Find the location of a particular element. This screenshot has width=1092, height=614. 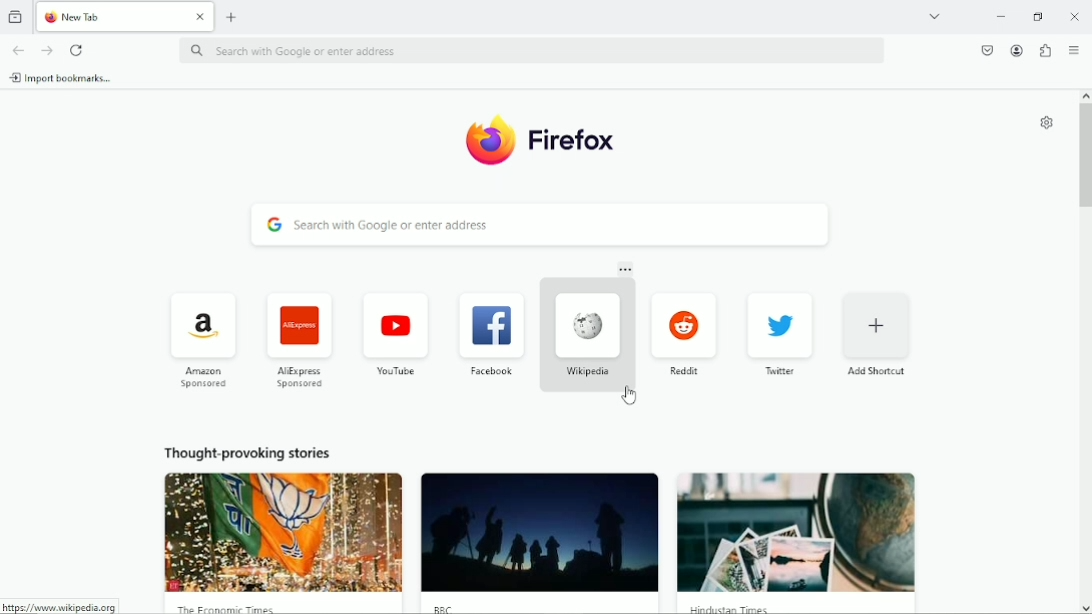

Amazon Sponsored is located at coordinates (206, 339).